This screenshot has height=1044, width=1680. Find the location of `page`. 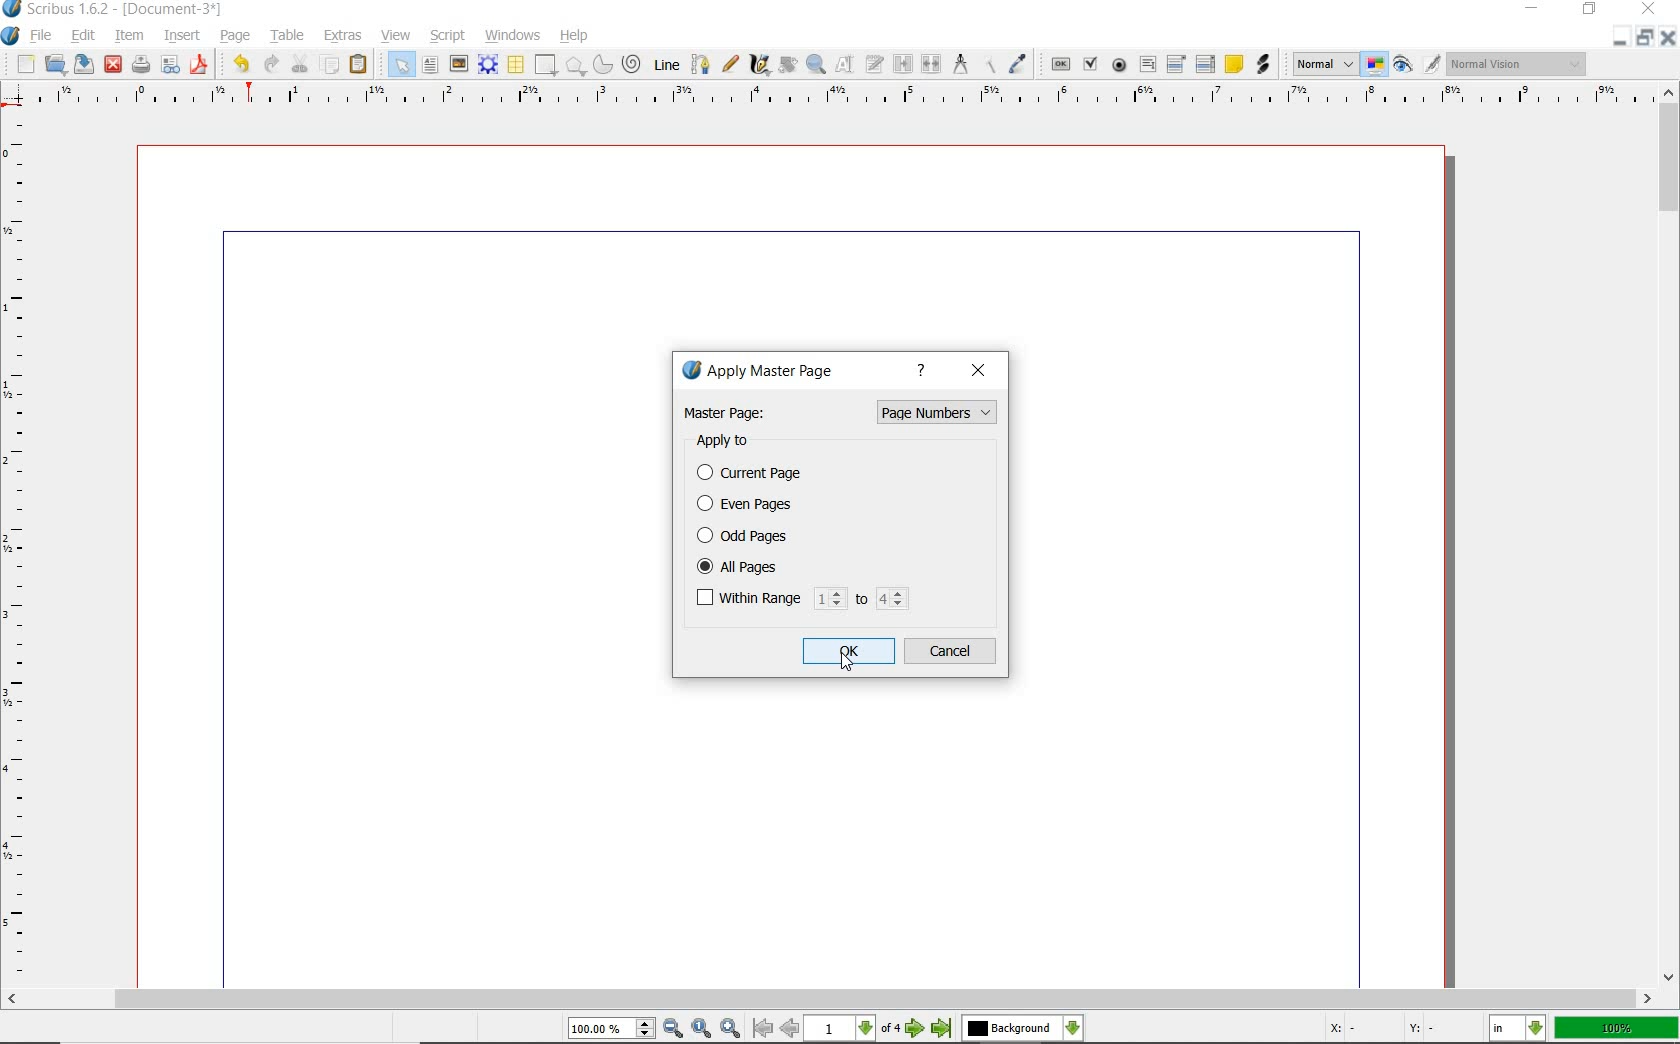

page is located at coordinates (231, 34).